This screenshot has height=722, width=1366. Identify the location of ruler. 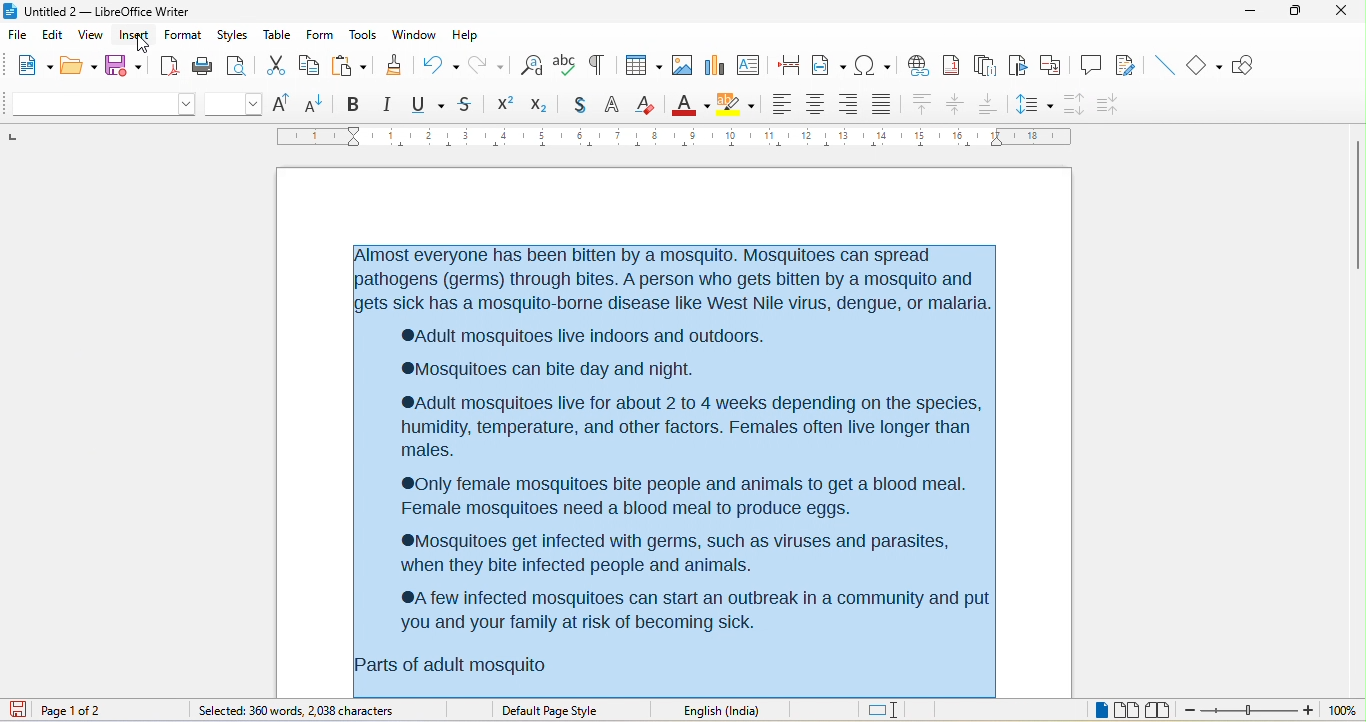
(682, 138).